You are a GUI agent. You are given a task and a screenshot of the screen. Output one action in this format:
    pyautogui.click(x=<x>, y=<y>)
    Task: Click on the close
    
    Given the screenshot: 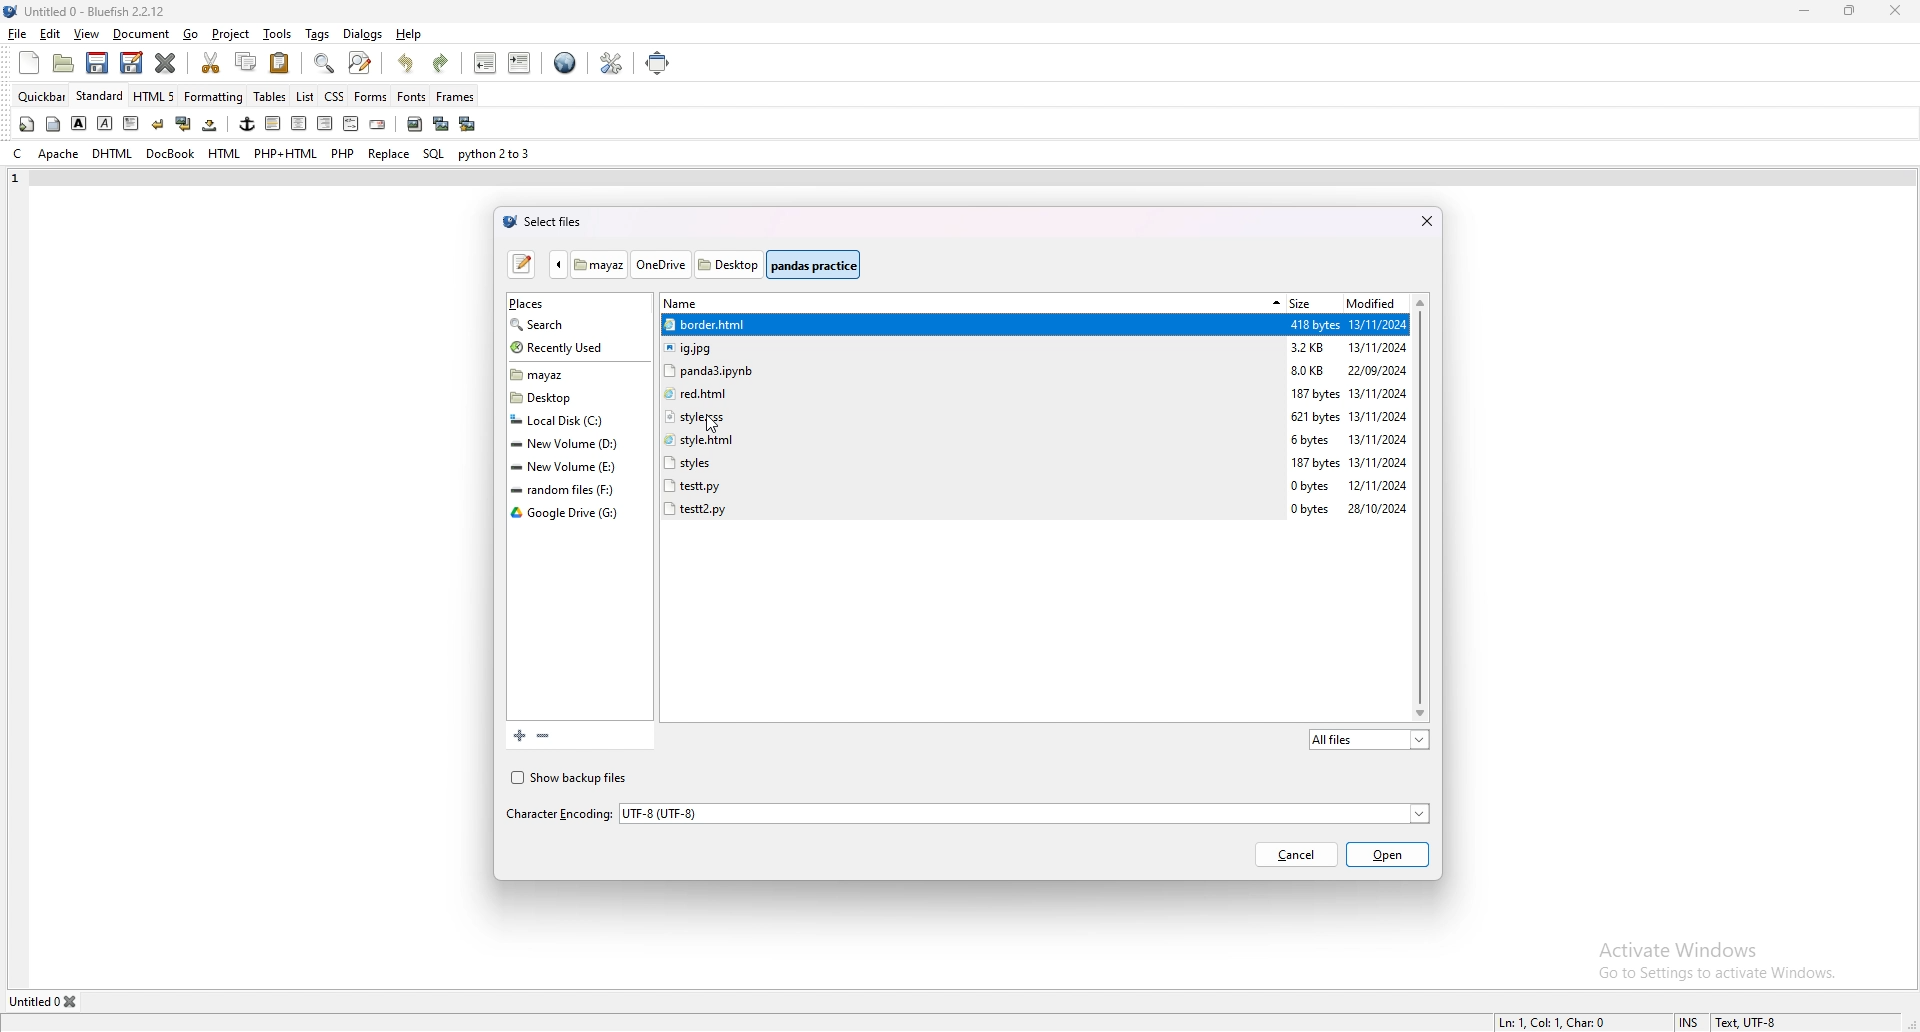 What is the action you would take?
    pyautogui.click(x=1895, y=11)
    